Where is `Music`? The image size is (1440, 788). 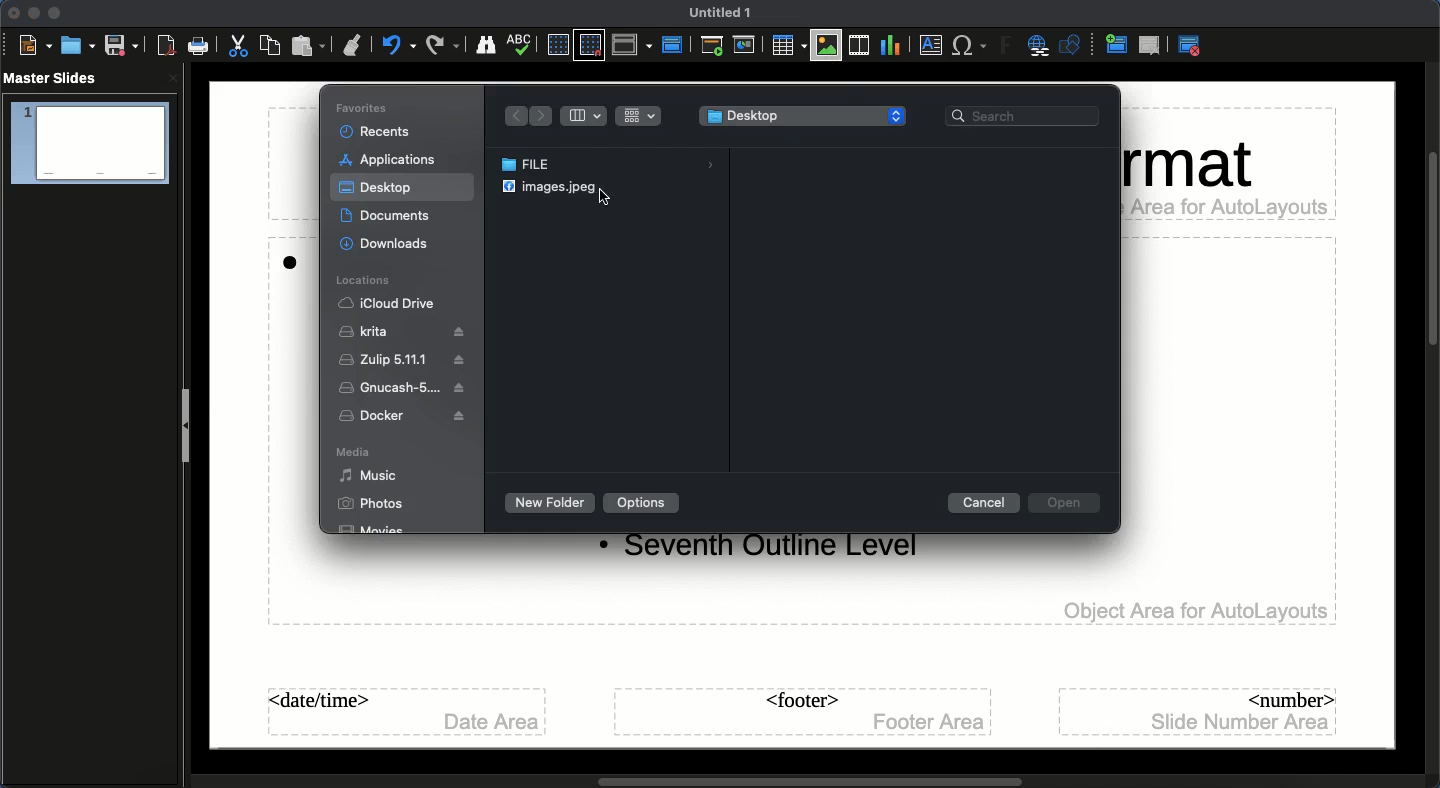
Music is located at coordinates (369, 476).